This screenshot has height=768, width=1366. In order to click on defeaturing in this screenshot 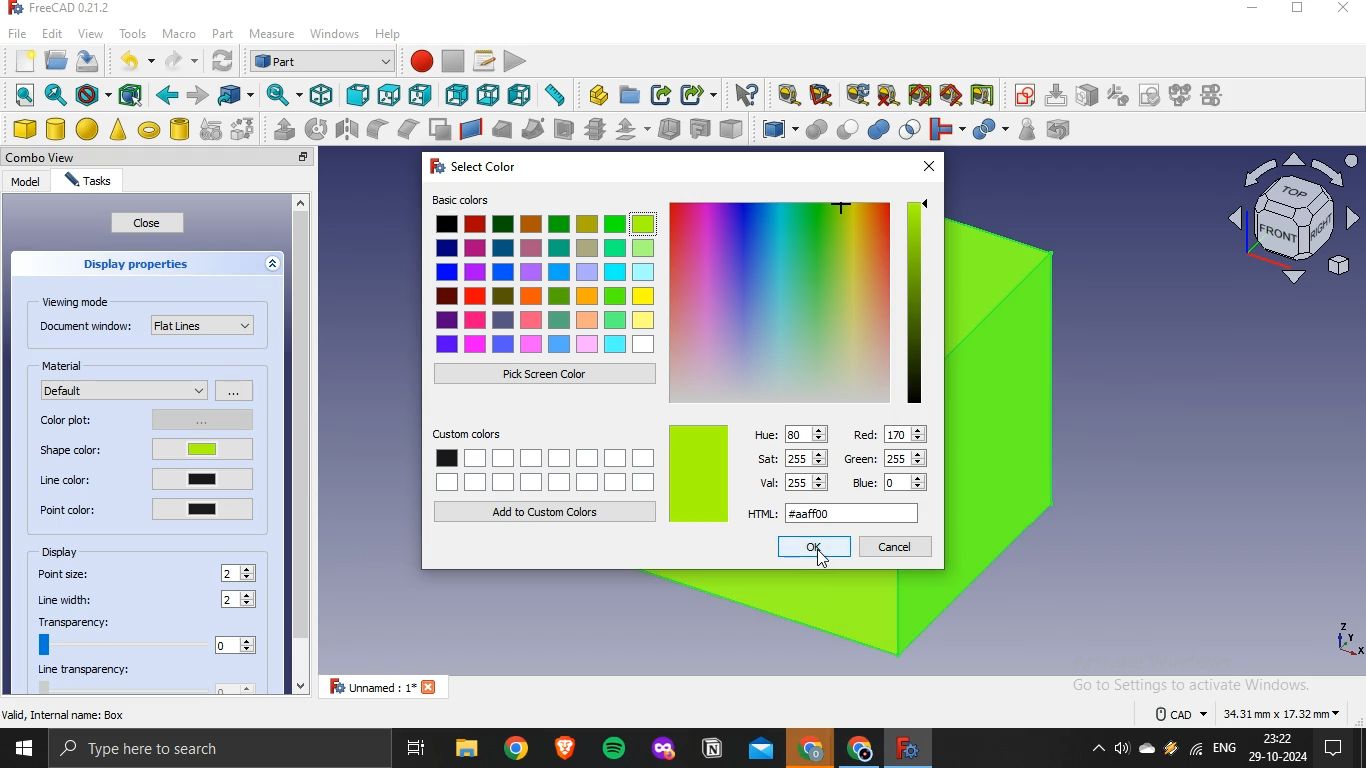, I will do `click(1063, 129)`.